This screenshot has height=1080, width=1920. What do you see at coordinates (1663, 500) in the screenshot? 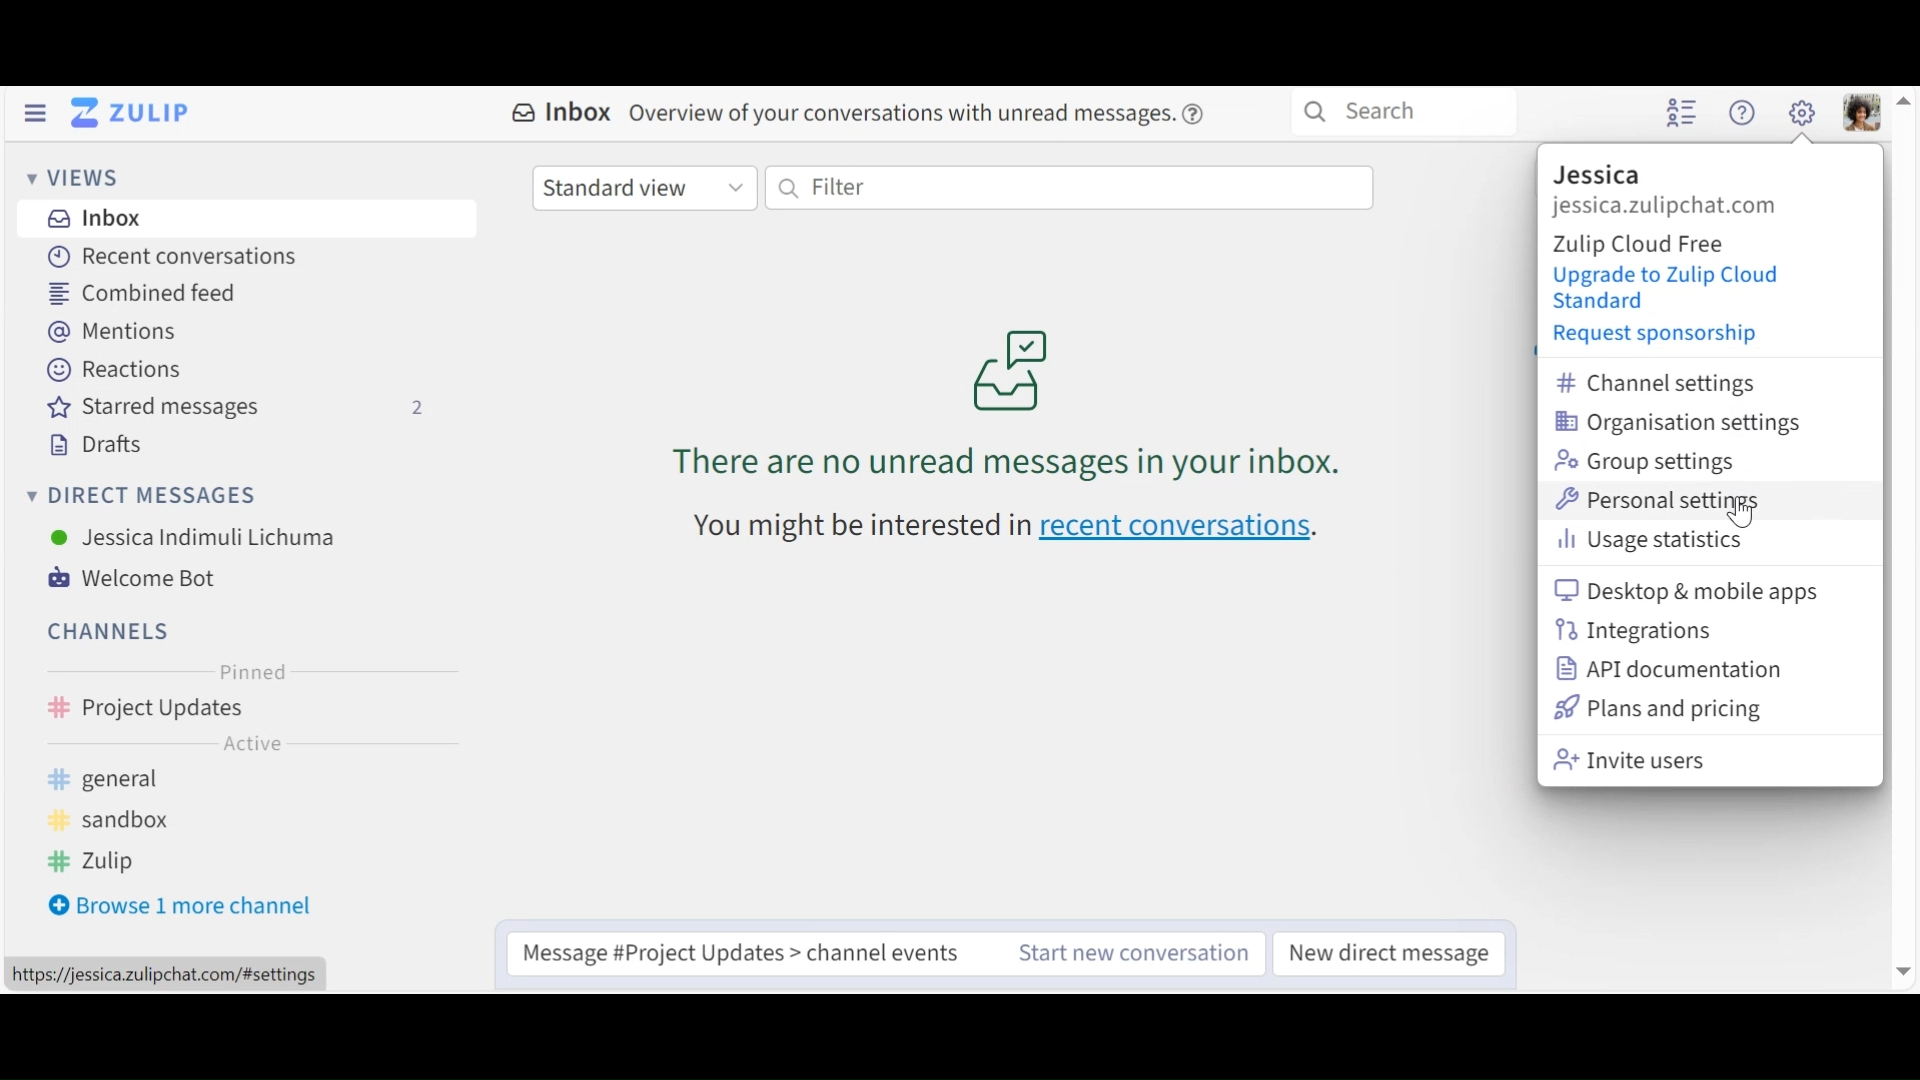
I see `Personal Settings` at bounding box center [1663, 500].